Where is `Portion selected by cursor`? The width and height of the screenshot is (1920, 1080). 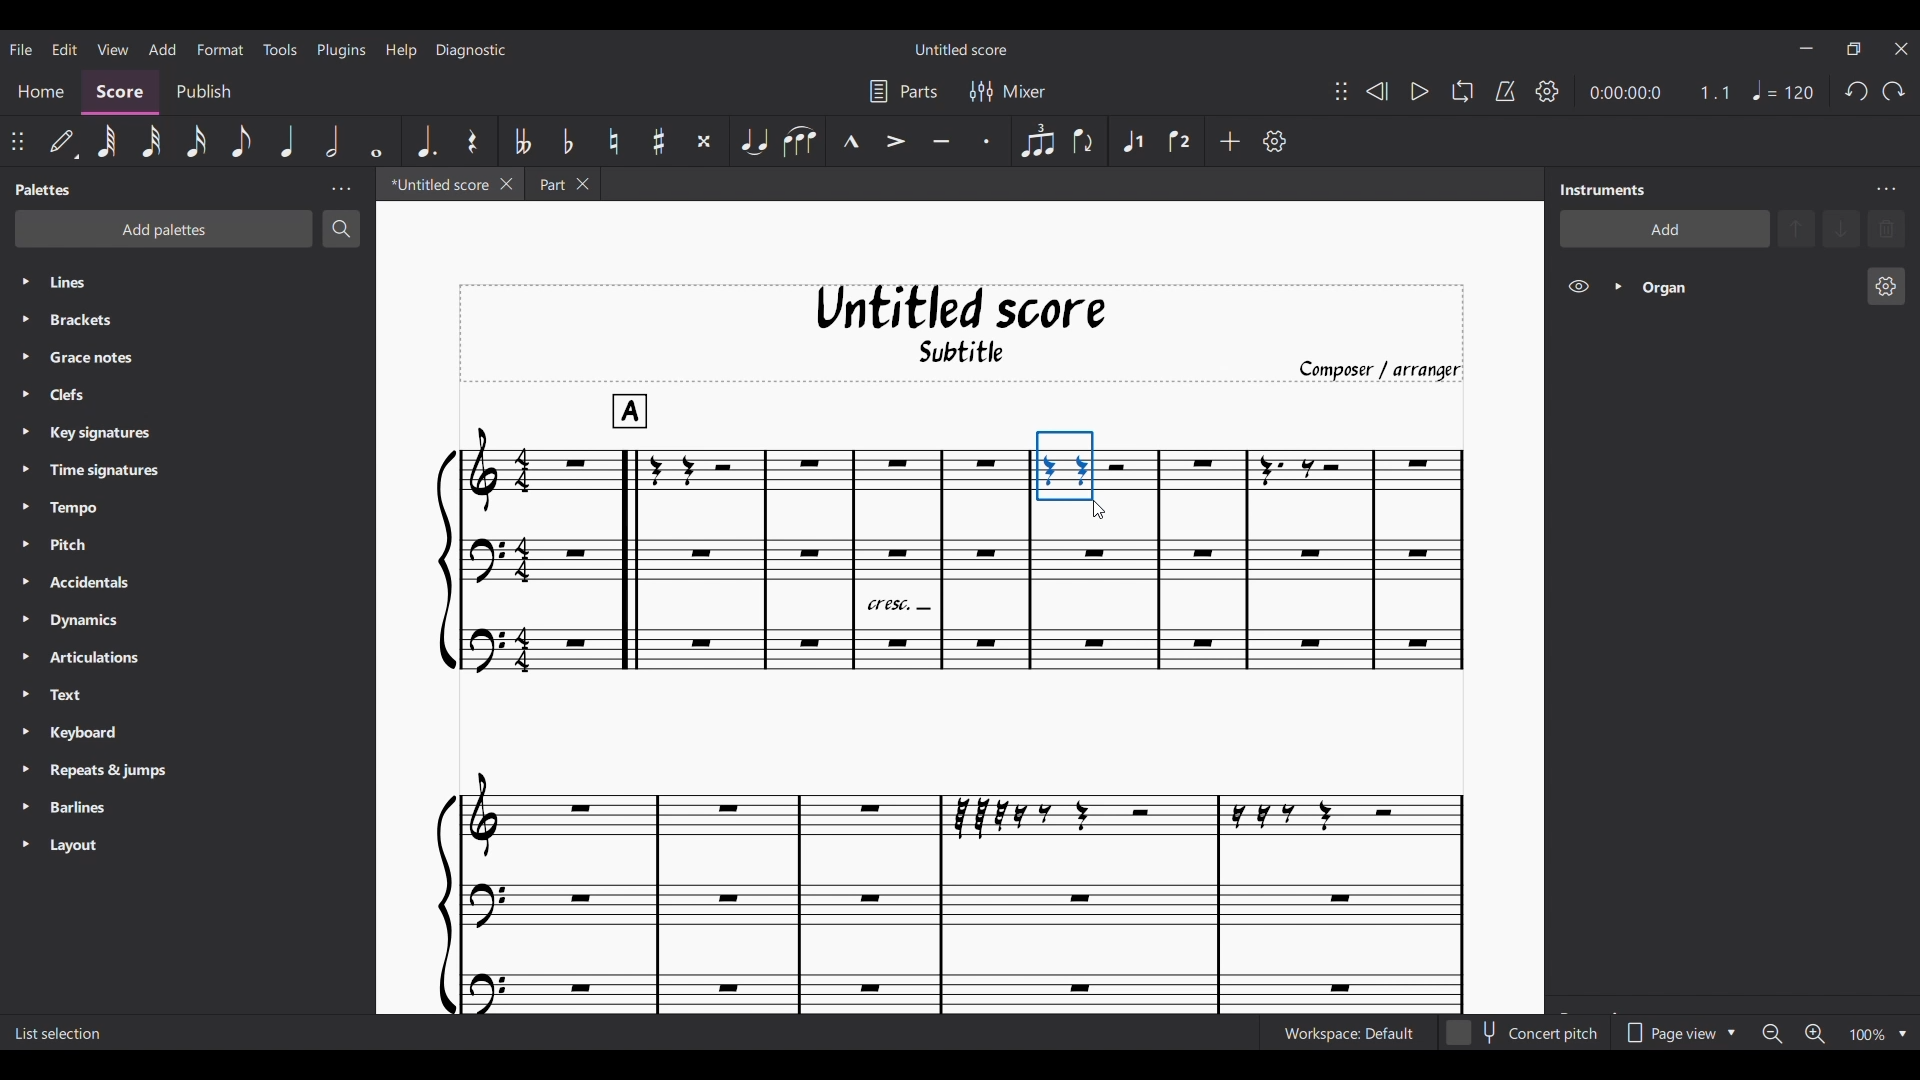 Portion selected by cursor is located at coordinates (1065, 466).